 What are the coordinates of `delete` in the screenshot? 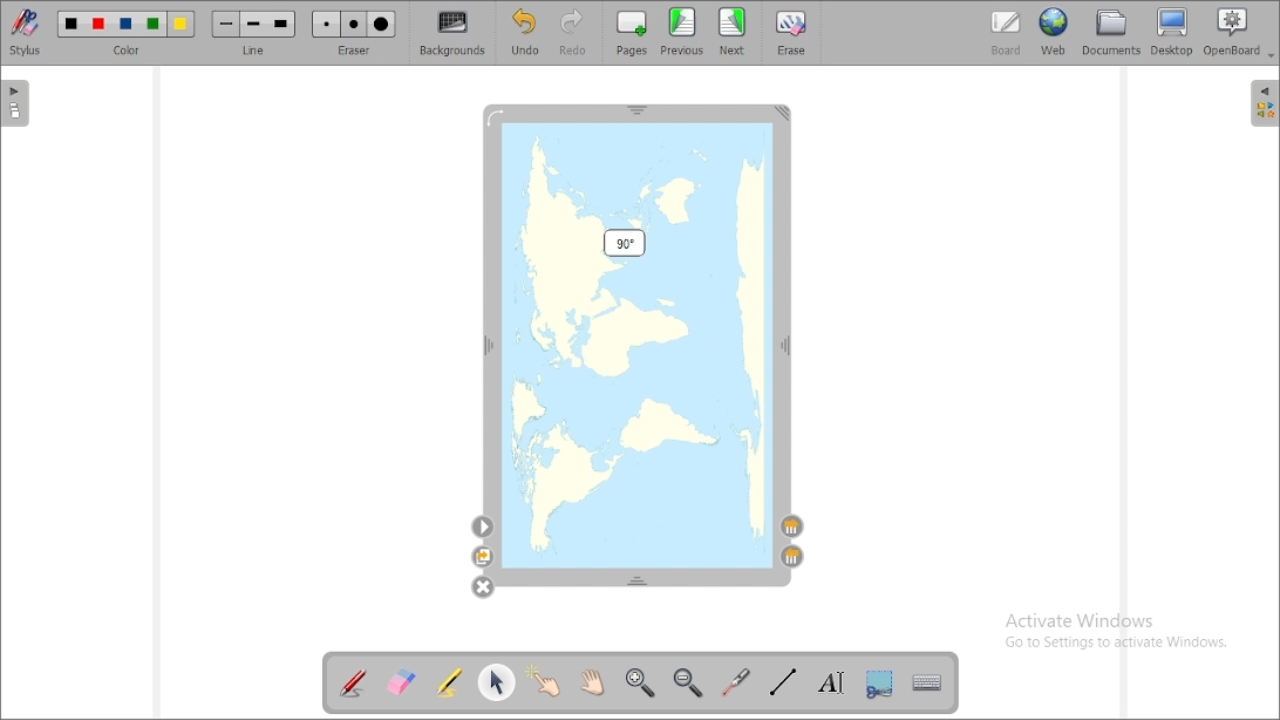 It's located at (482, 587).